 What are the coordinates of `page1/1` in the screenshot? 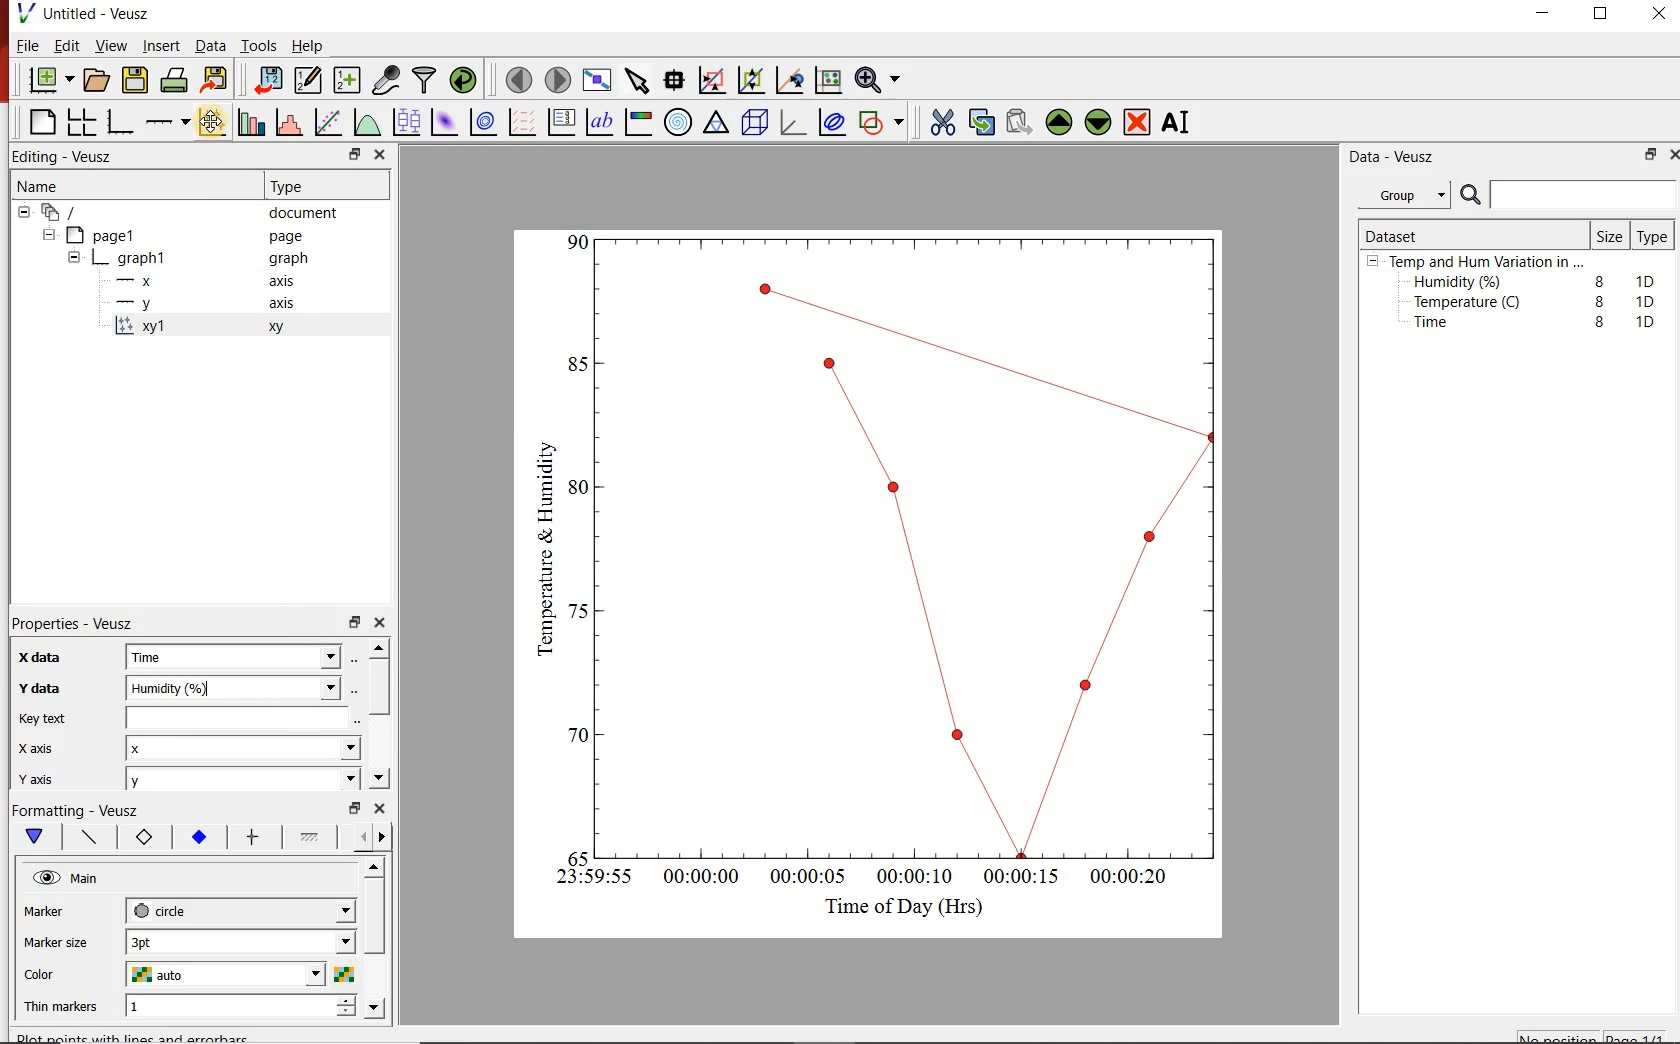 It's located at (1641, 1035).